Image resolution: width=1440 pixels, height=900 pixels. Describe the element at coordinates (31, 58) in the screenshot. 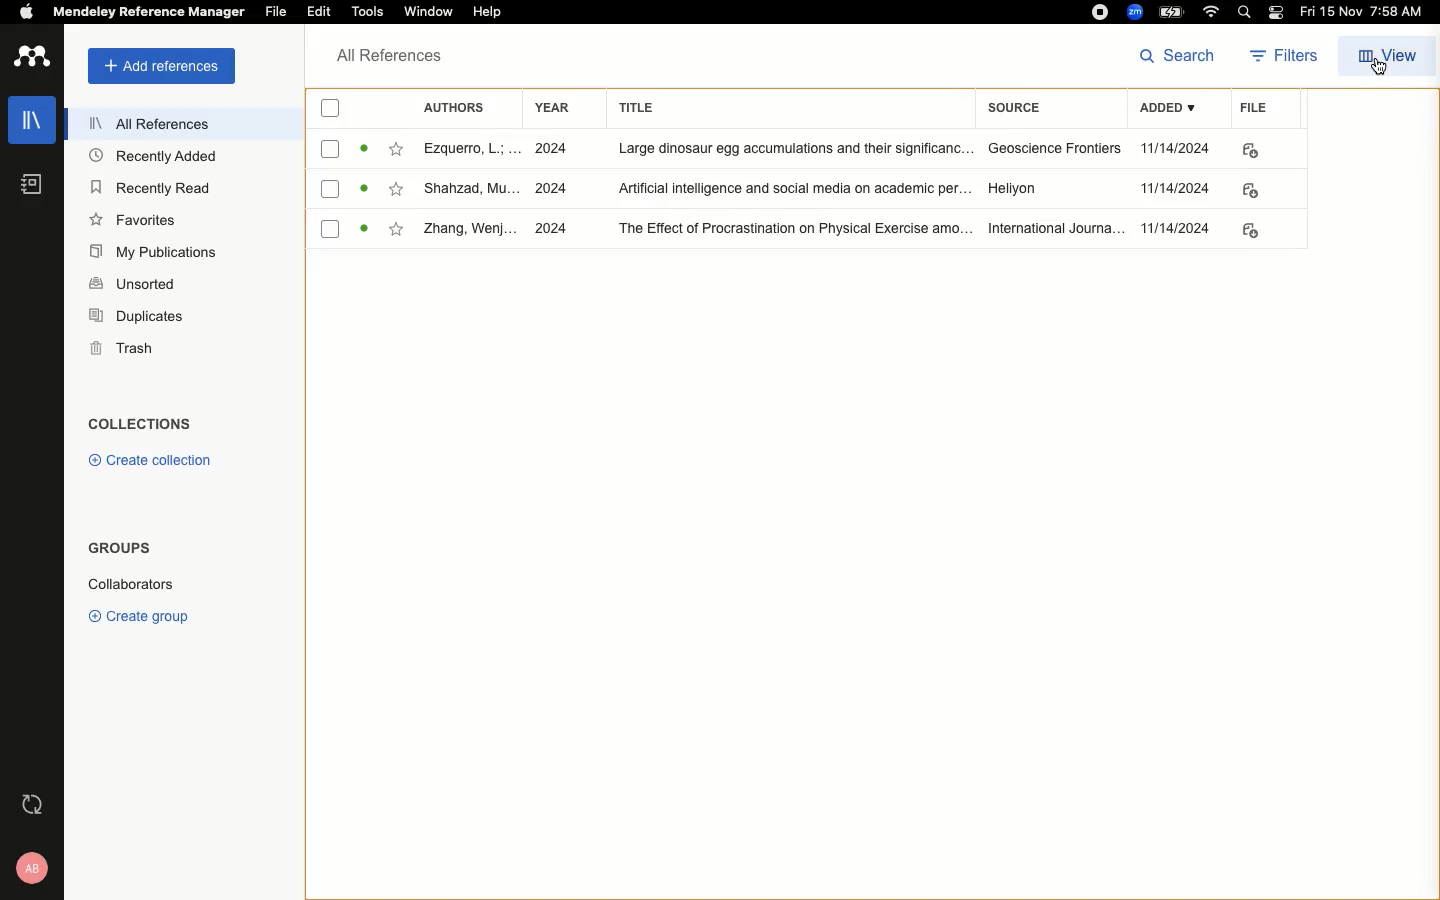

I see `Logo` at that location.